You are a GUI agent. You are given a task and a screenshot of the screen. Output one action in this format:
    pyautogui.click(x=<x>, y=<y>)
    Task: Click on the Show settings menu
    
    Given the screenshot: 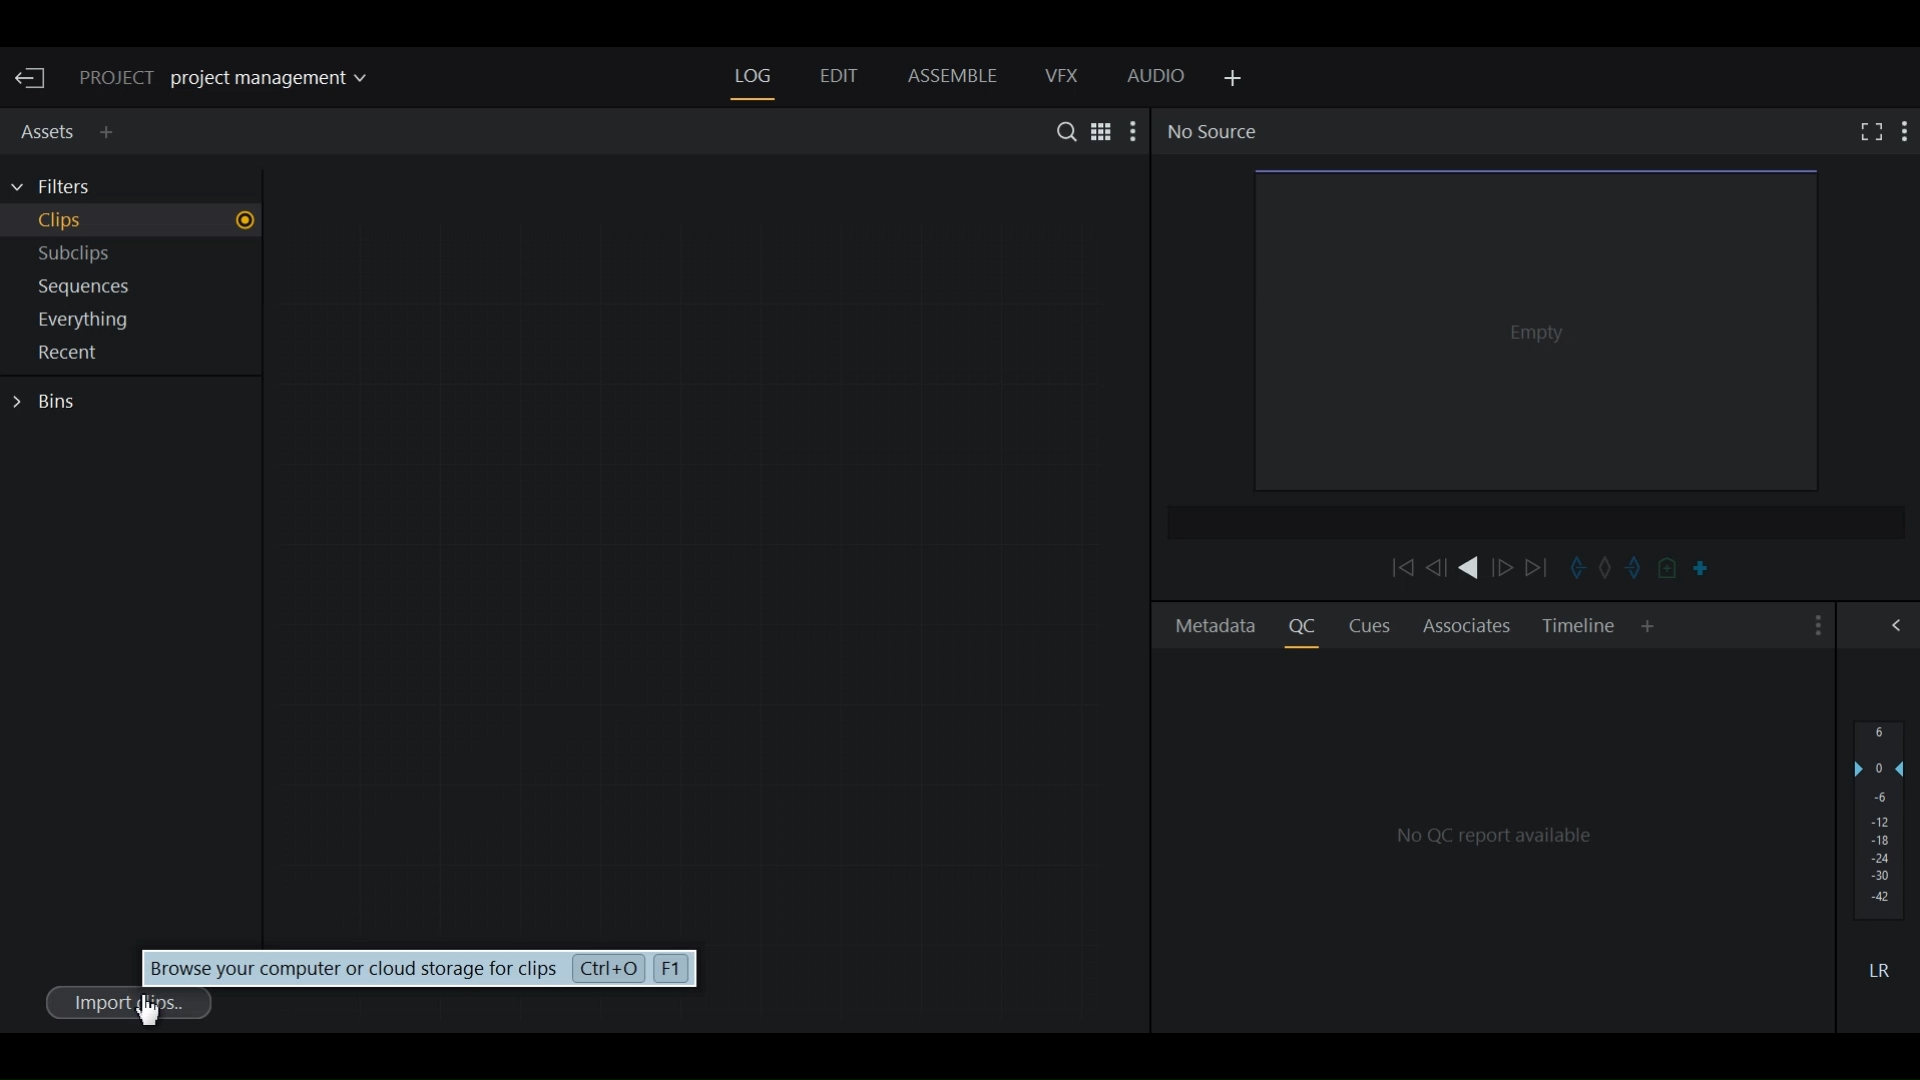 What is the action you would take?
    pyautogui.click(x=1815, y=626)
    